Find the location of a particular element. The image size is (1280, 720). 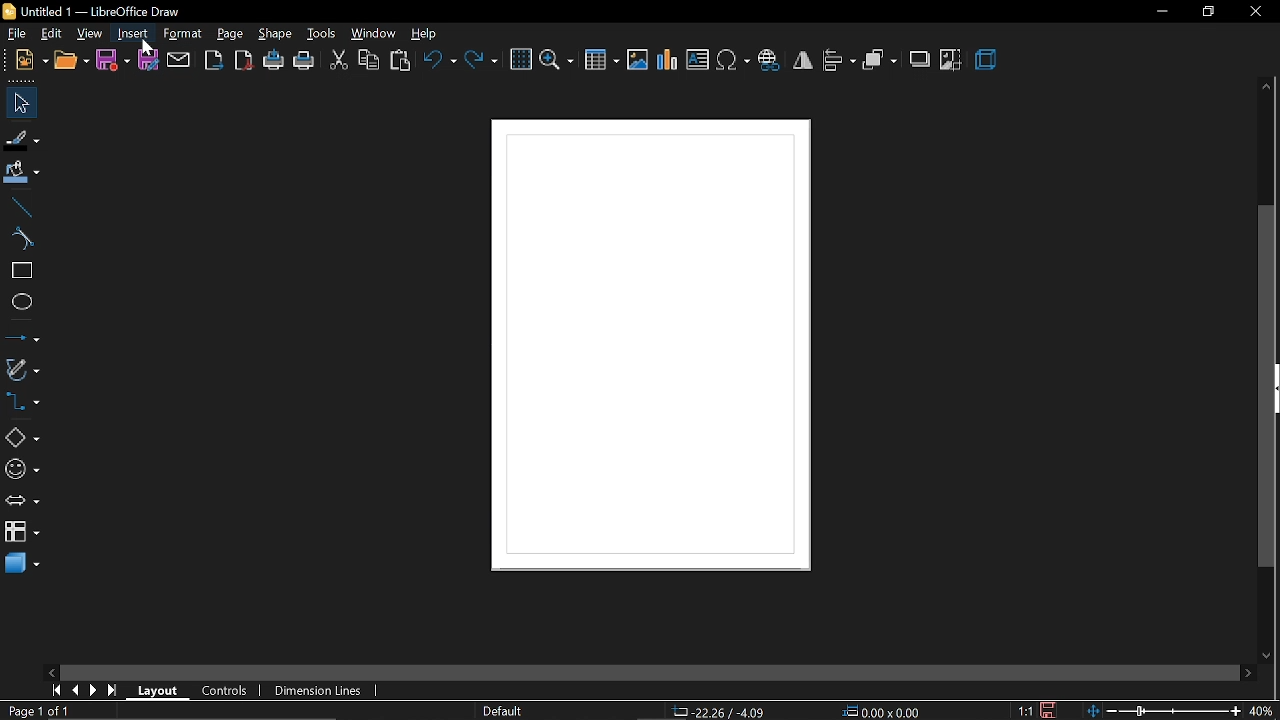

3d shapes is located at coordinates (20, 565).